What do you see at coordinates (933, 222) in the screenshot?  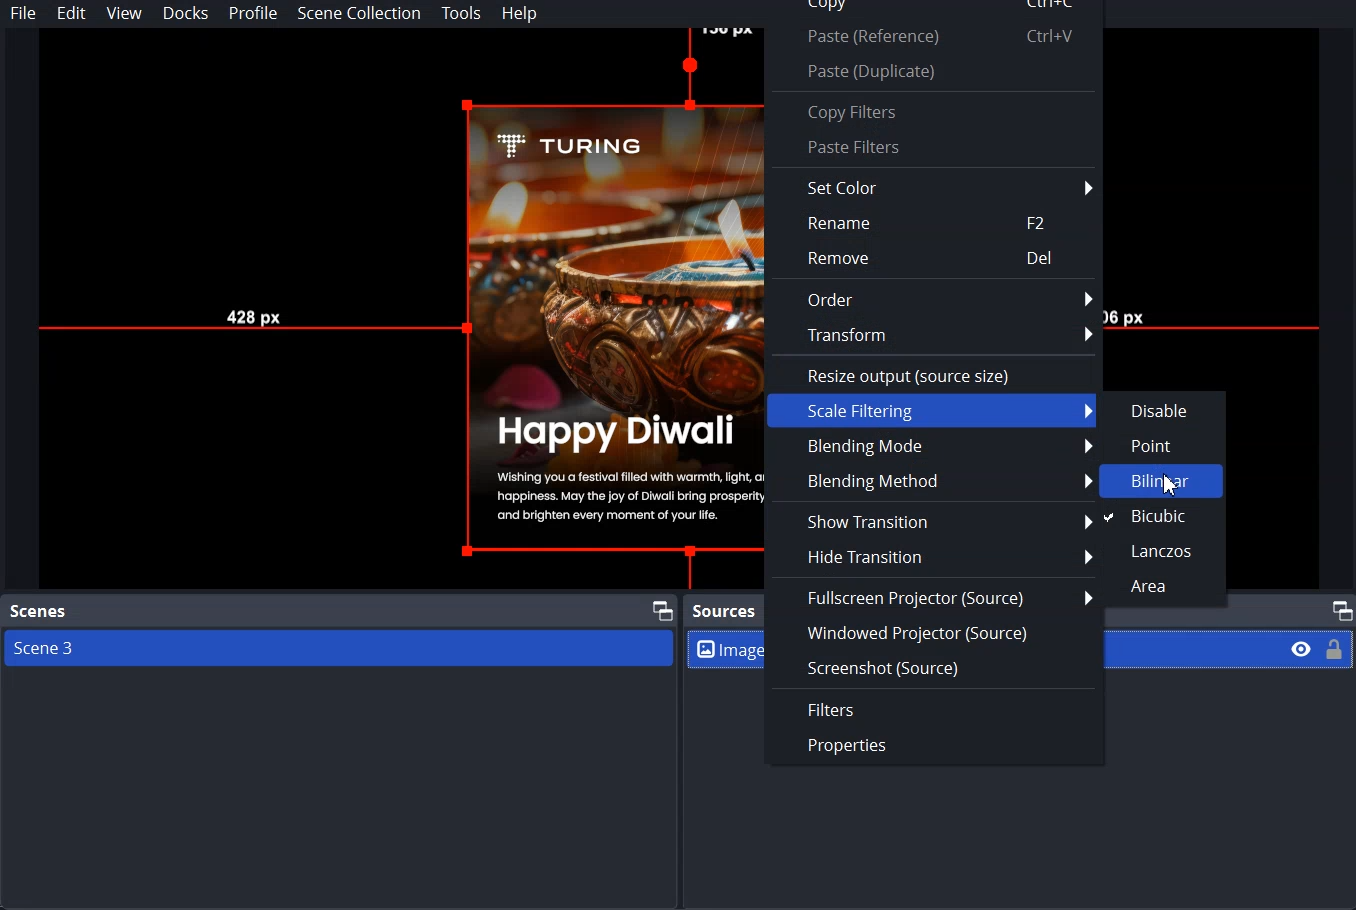 I see `Rename` at bounding box center [933, 222].